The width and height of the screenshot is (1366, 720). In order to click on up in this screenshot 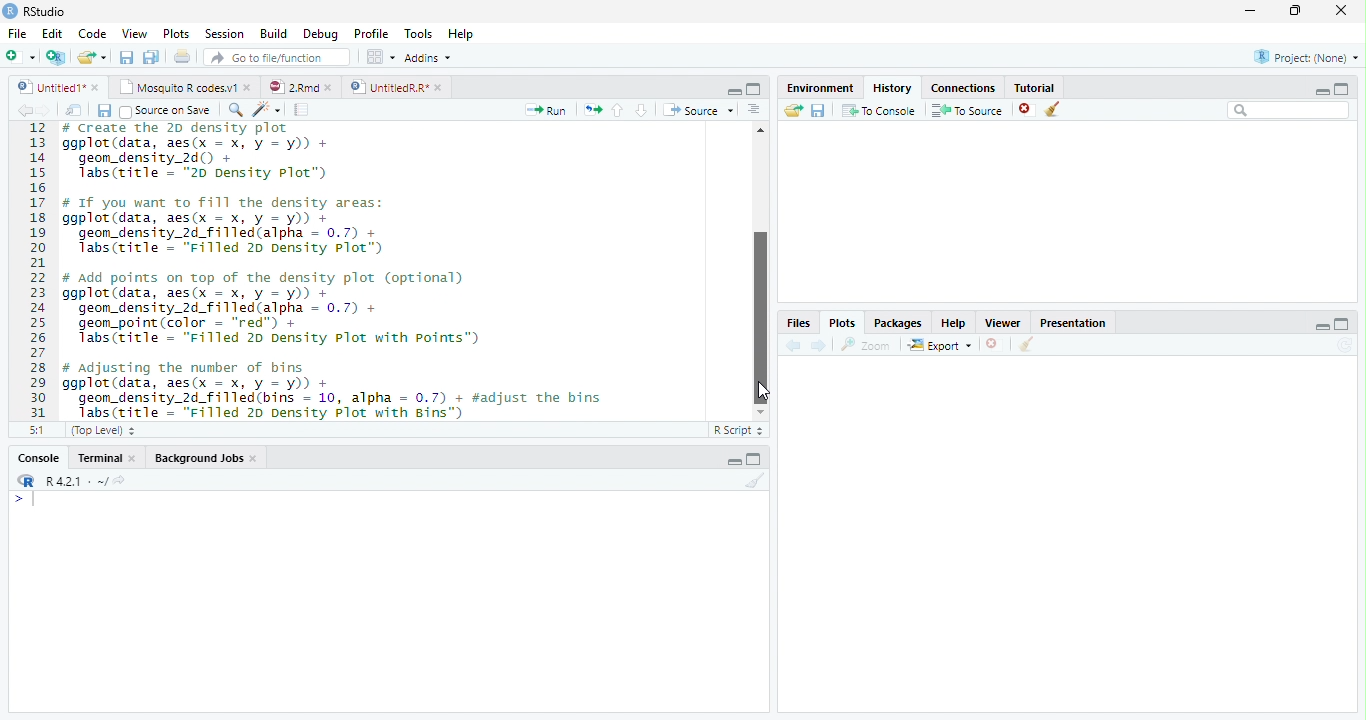, I will do `click(618, 110)`.